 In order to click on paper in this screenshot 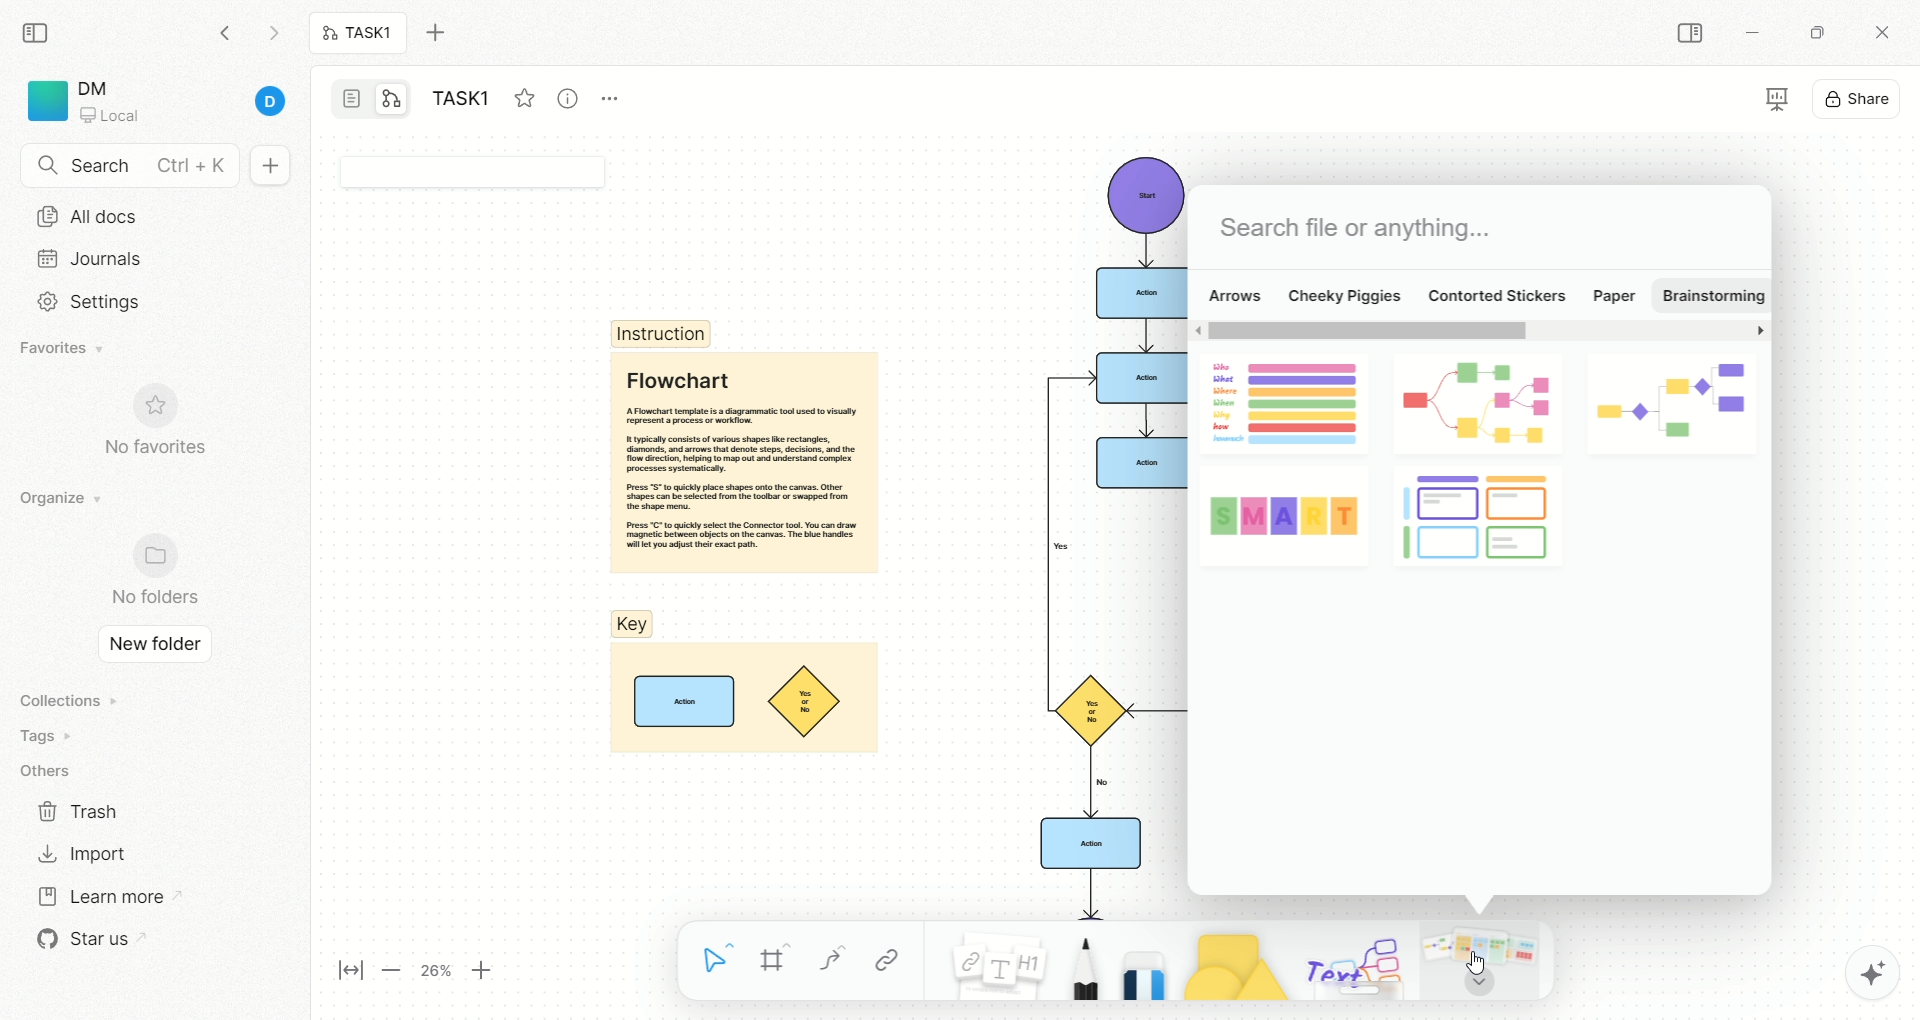, I will do `click(1618, 298)`.